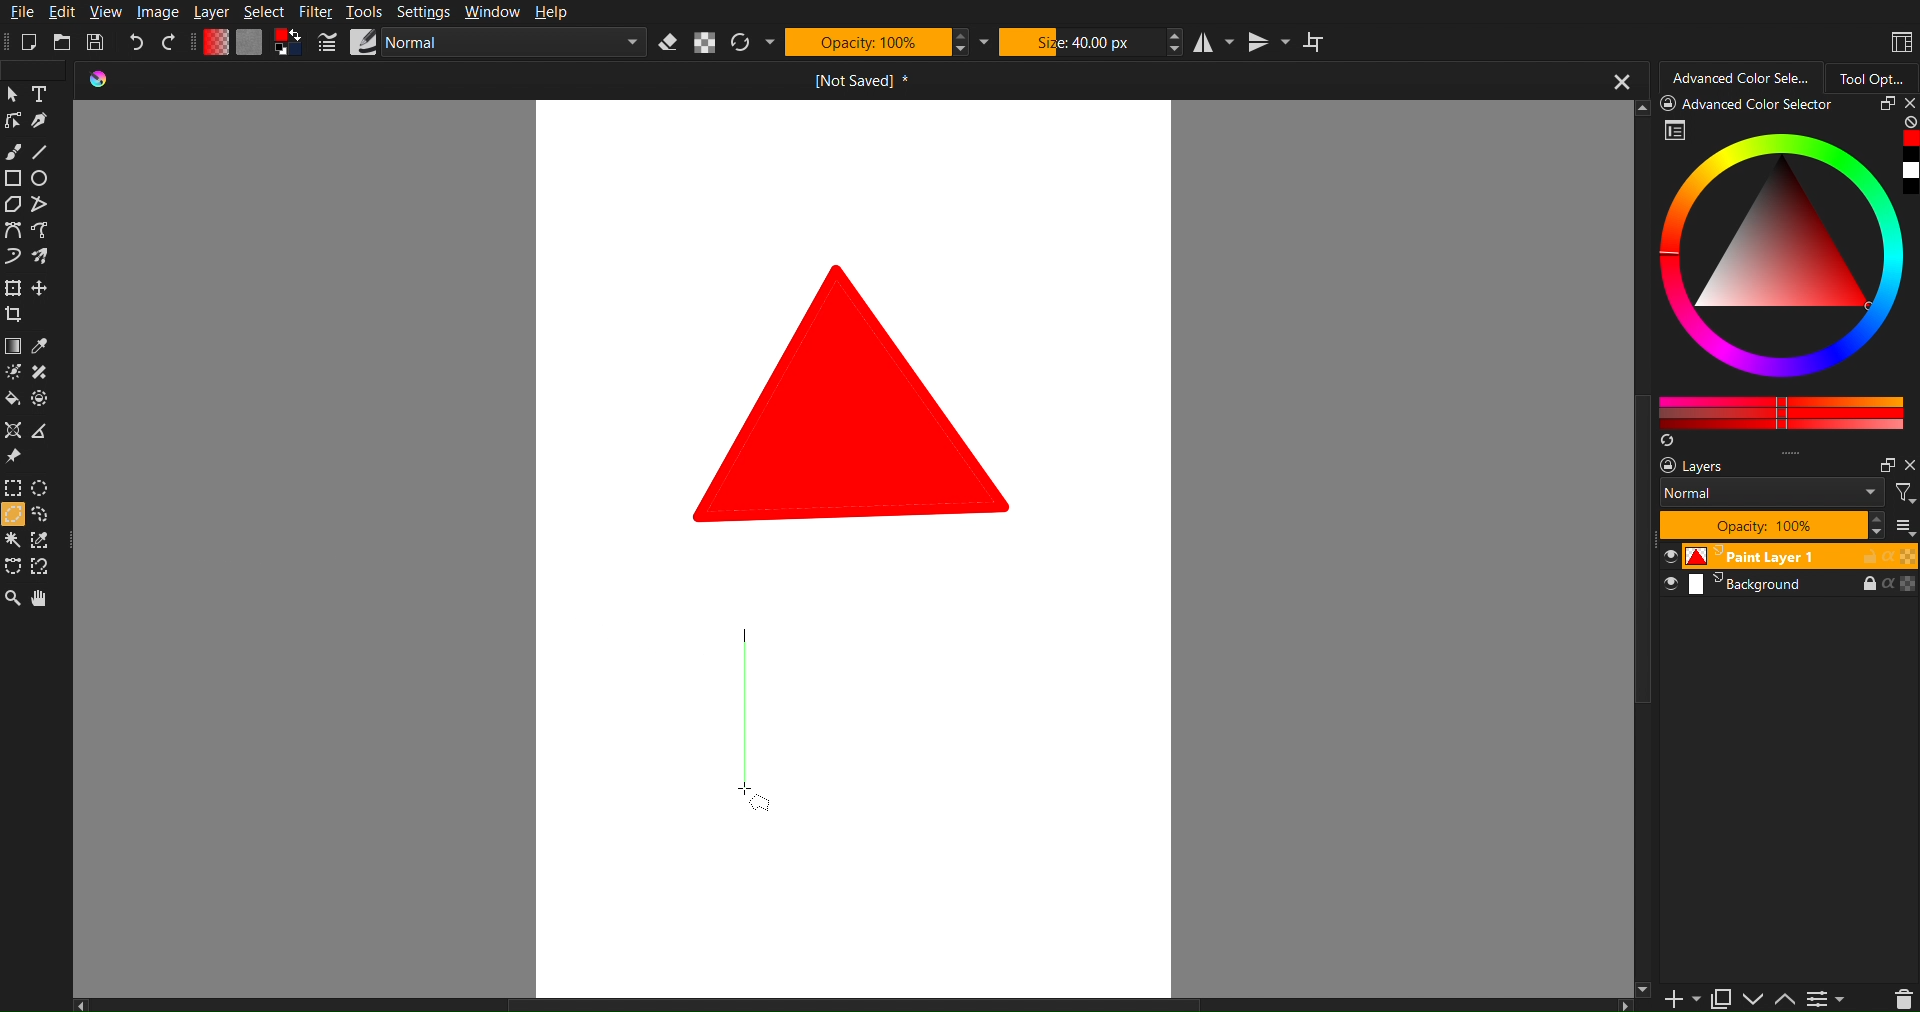  What do you see at coordinates (12, 348) in the screenshot?
I see `Gradient` at bounding box center [12, 348].